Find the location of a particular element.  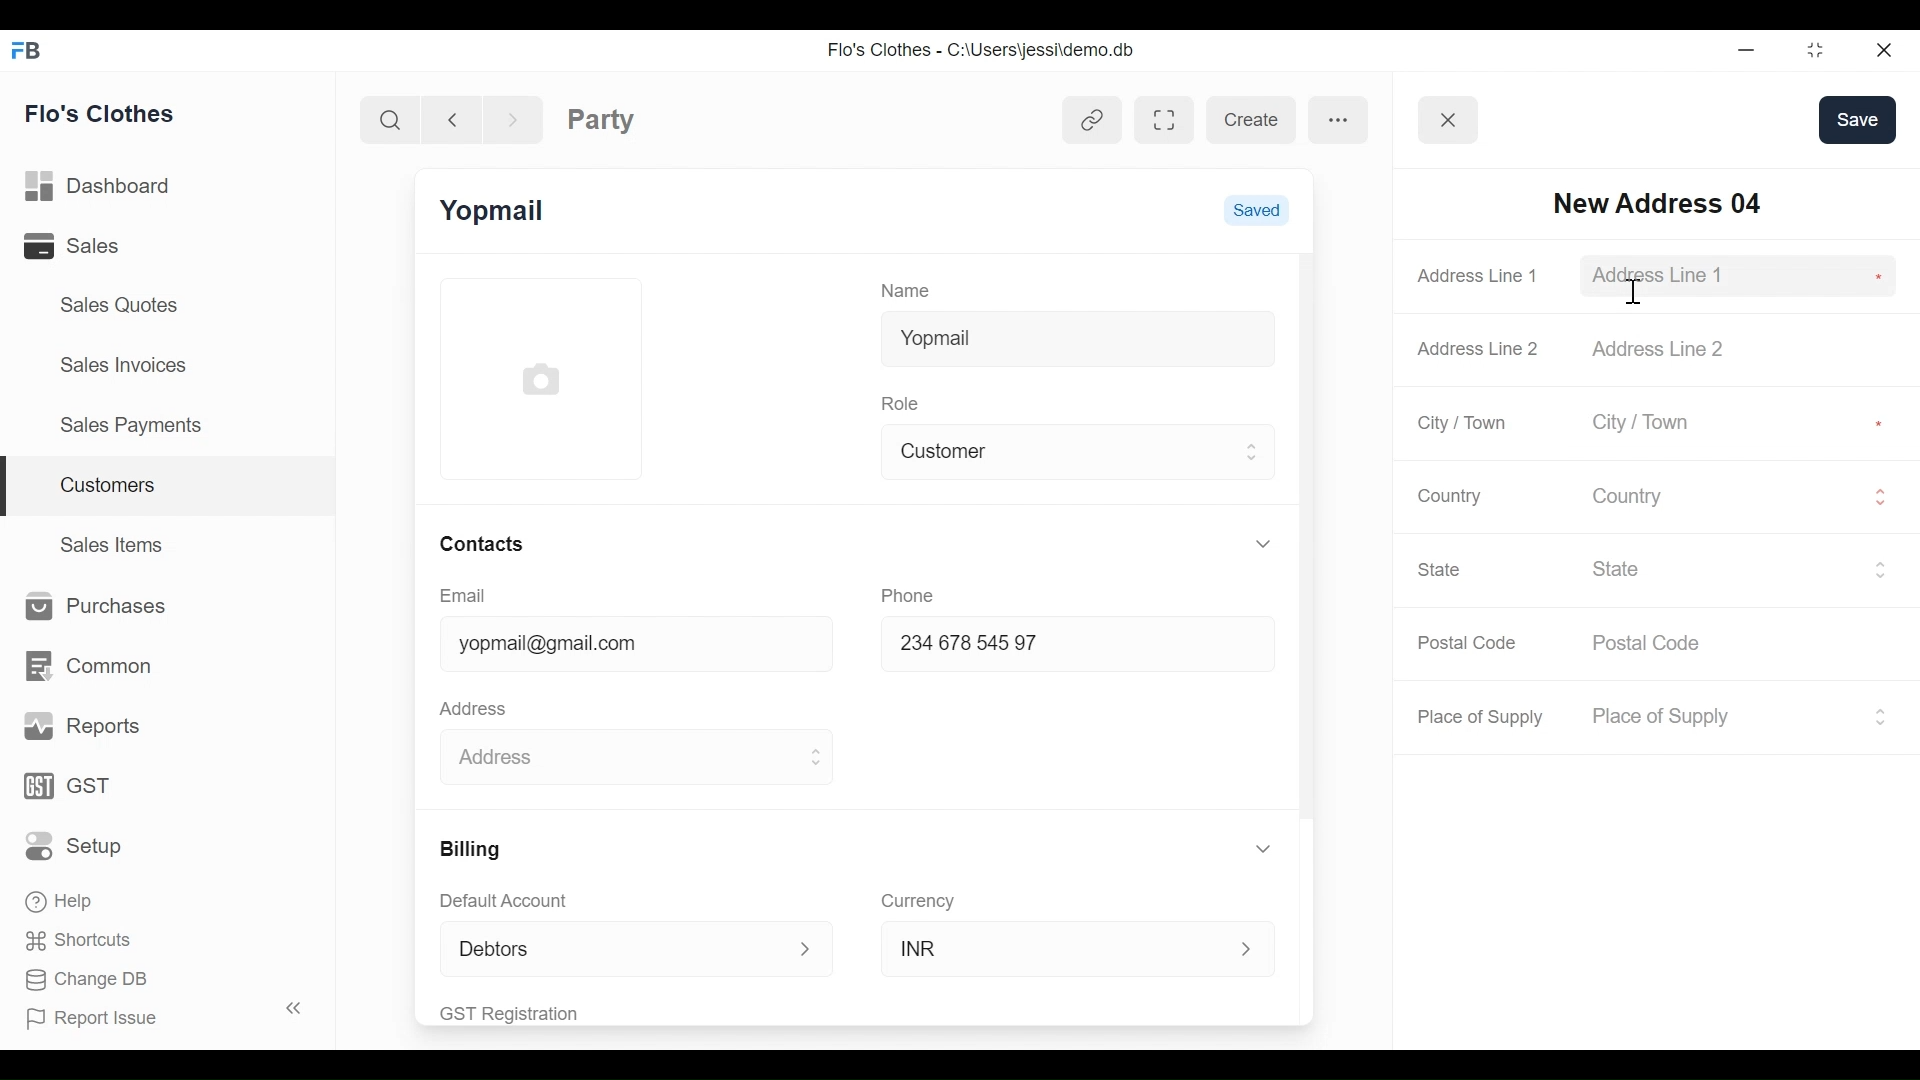

Search is located at coordinates (394, 119).